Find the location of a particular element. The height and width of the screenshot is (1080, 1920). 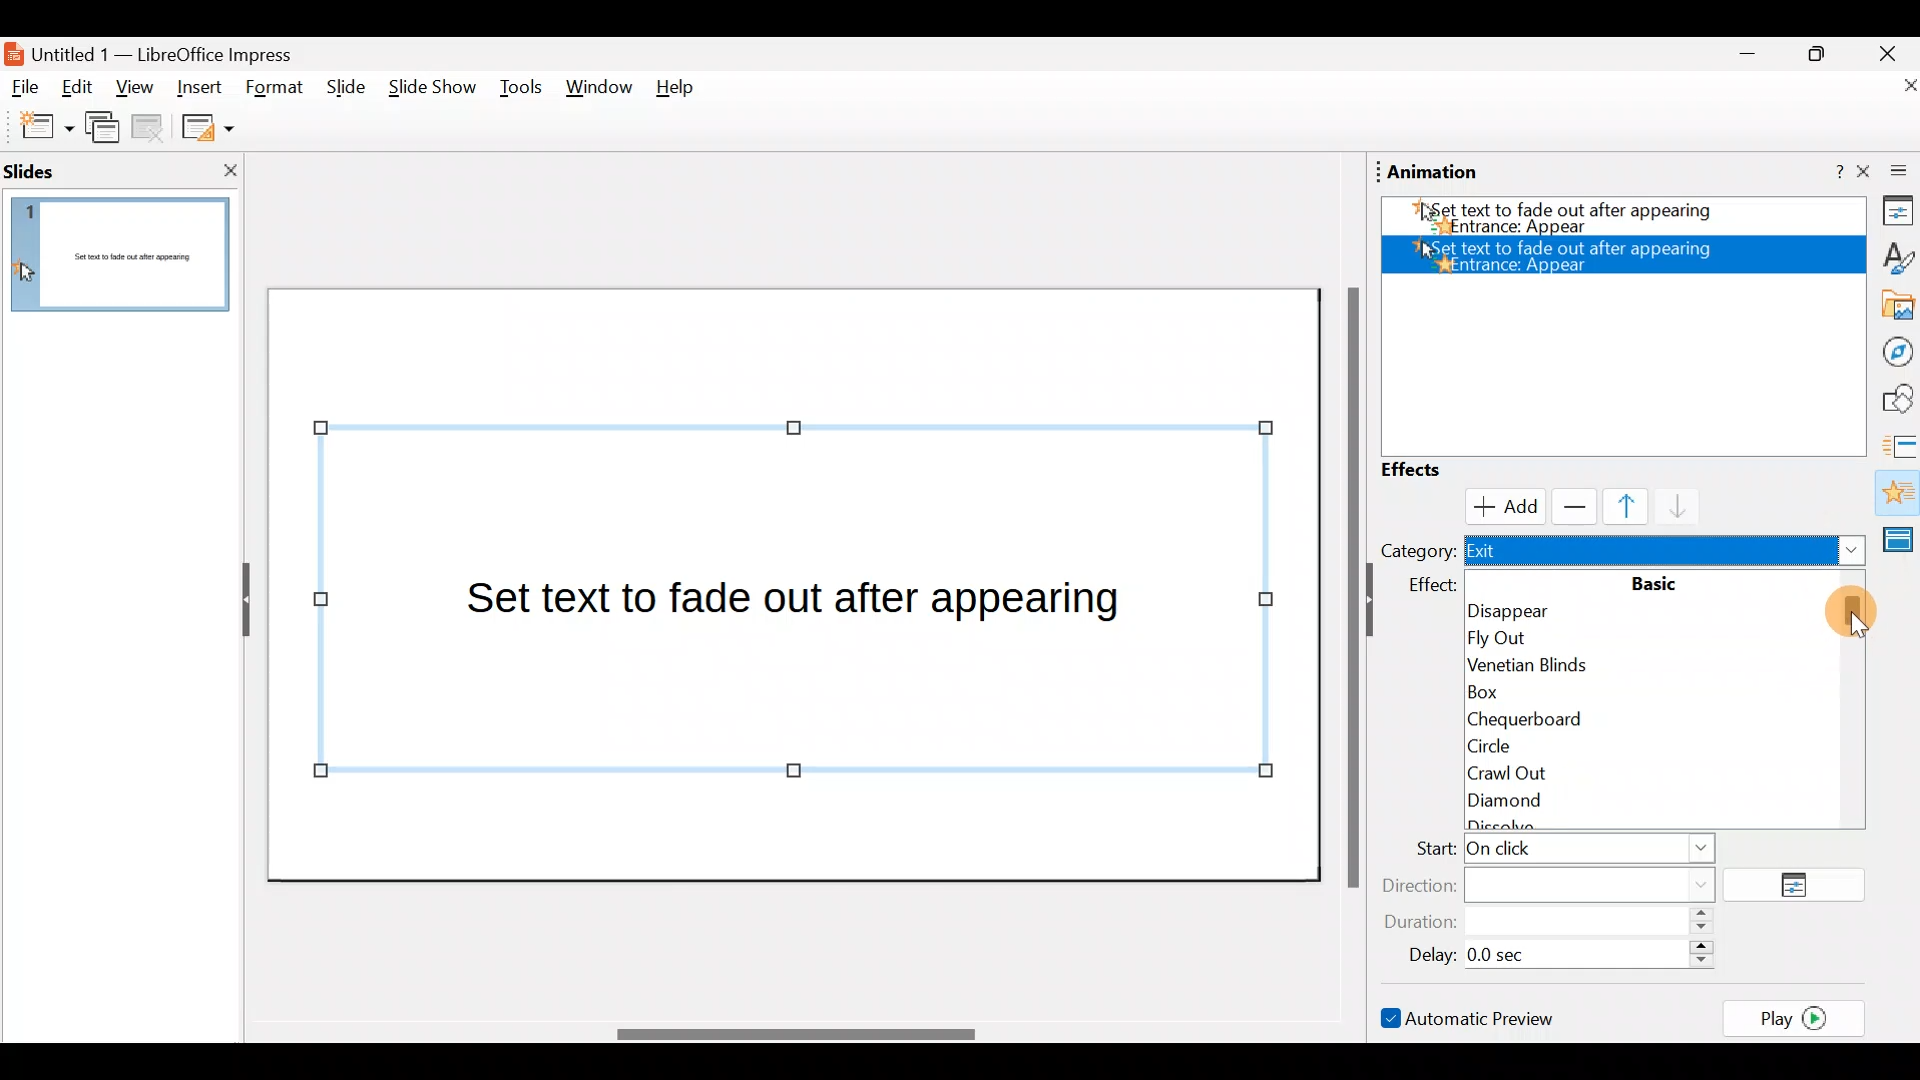

Slide layout is located at coordinates (206, 126).